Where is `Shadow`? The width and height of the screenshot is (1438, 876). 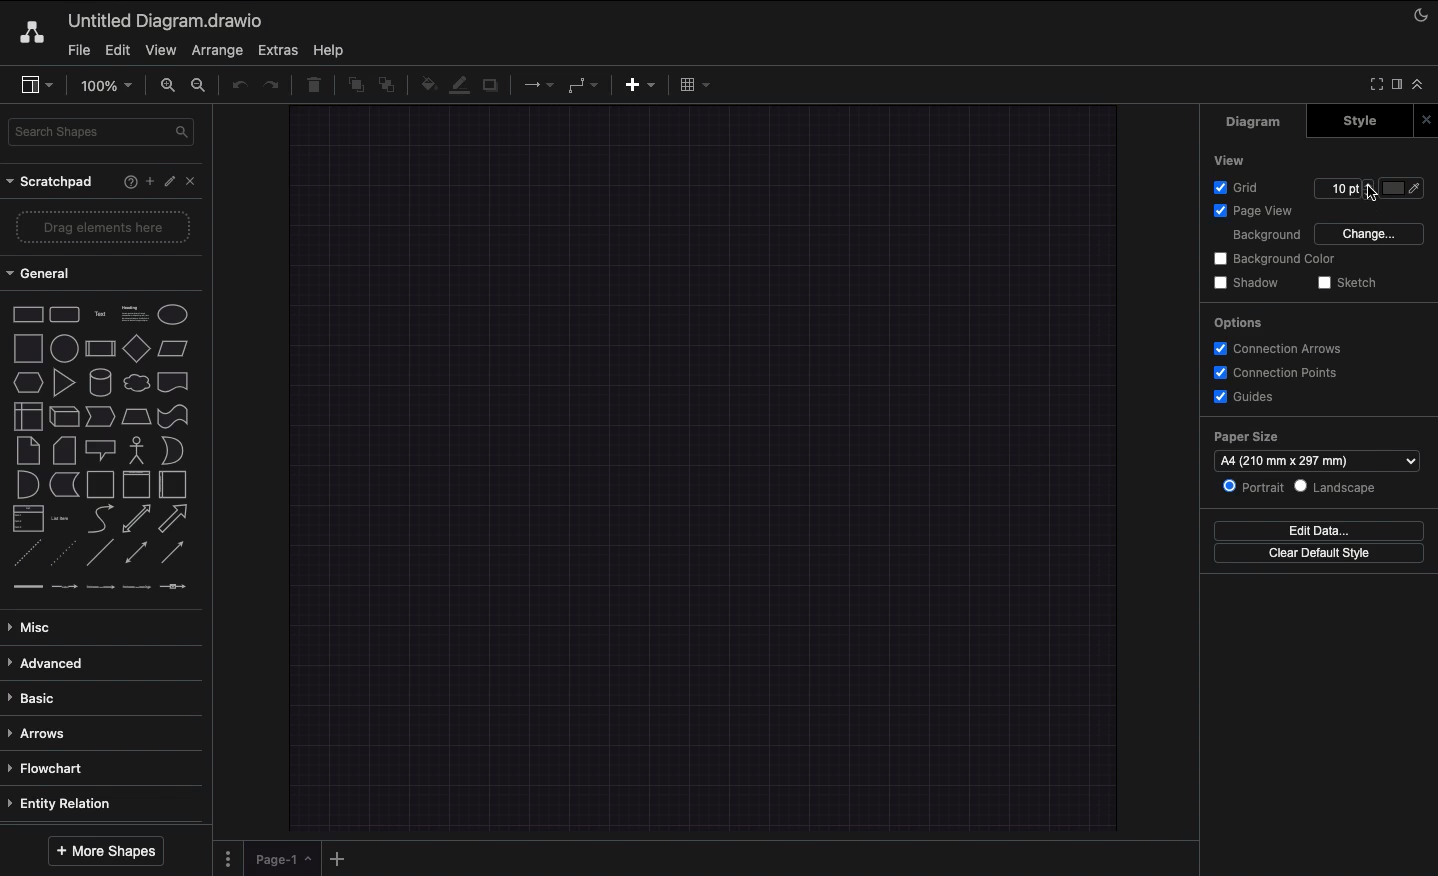 Shadow is located at coordinates (492, 89).